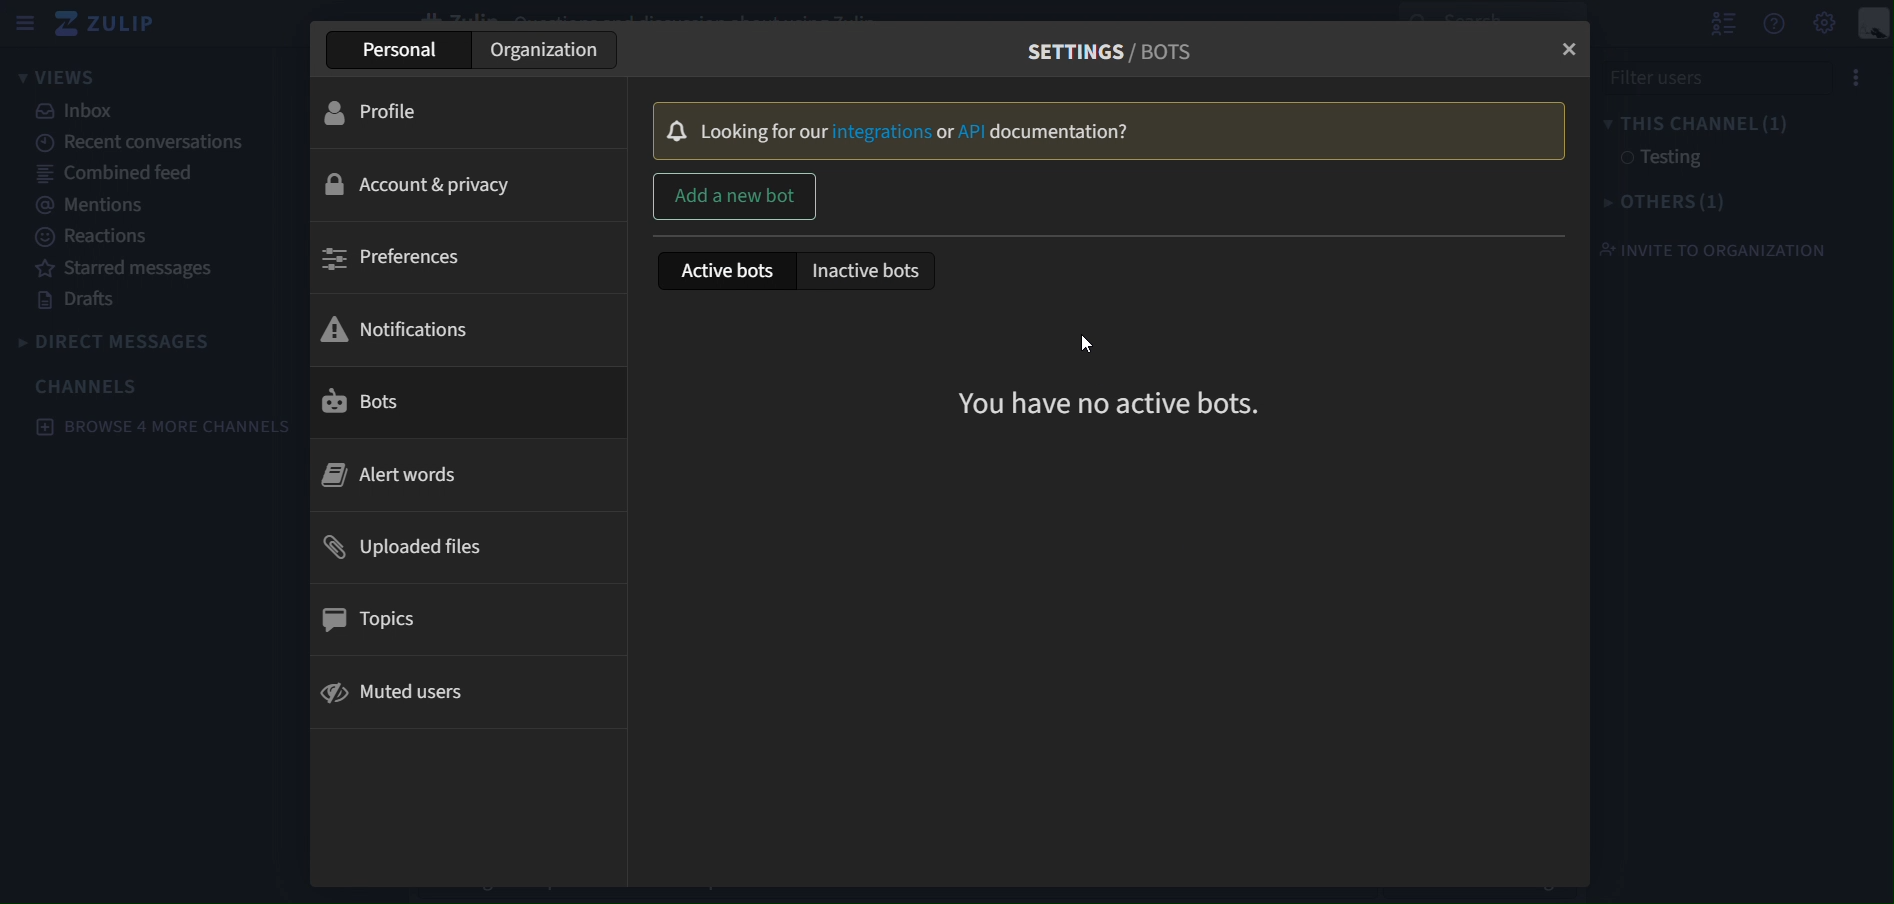 The width and height of the screenshot is (1894, 904). What do you see at coordinates (1087, 341) in the screenshot?
I see `cursor` at bounding box center [1087, 341].